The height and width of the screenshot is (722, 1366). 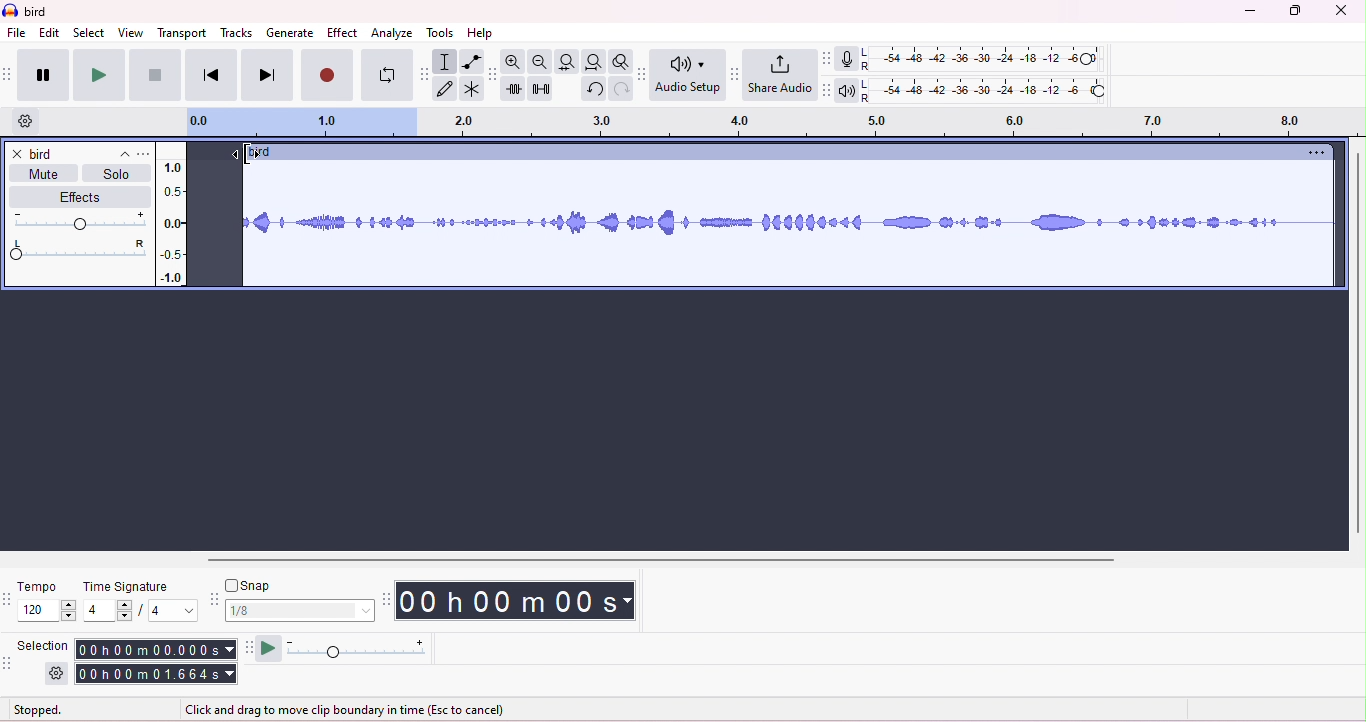 I want to click on play, so click(x=98, y=75).